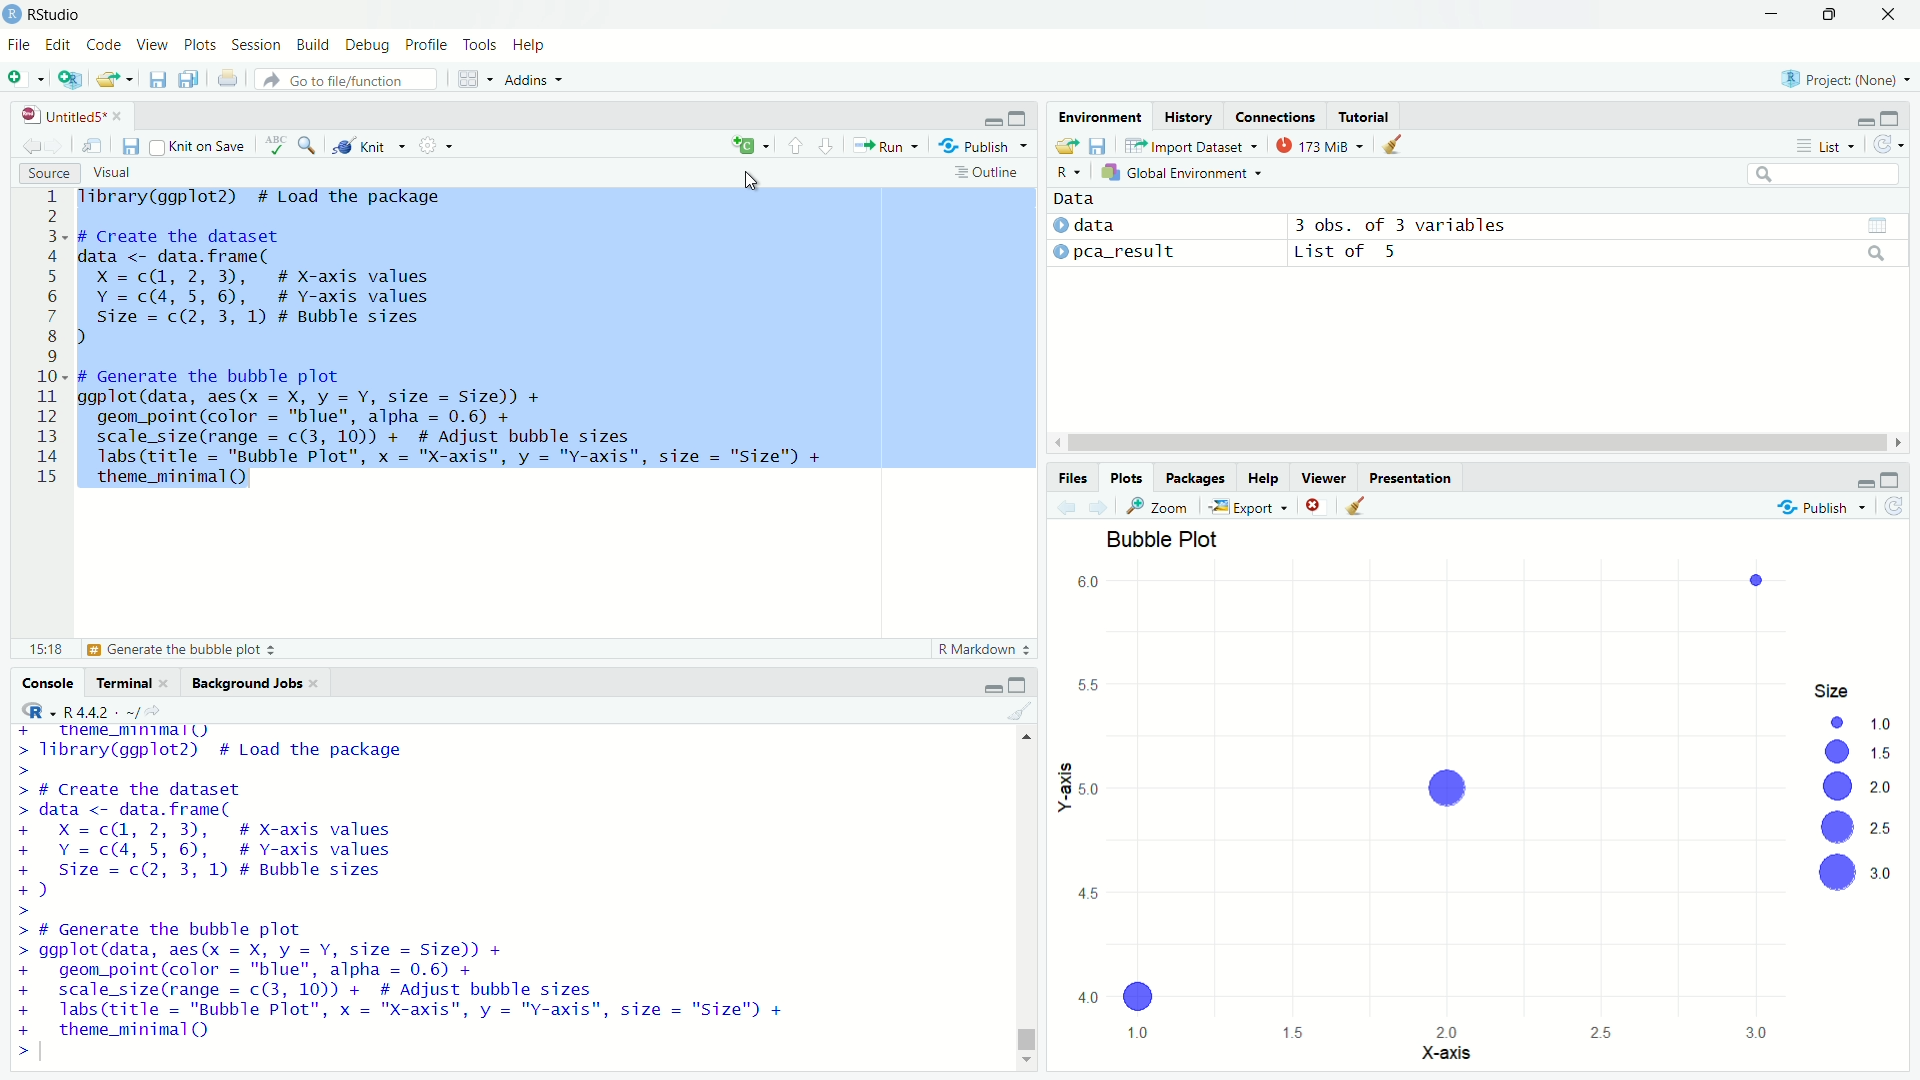  What do you see at coordinates (405, 893) in the screenshot?
I see `Tibrary(ggplot2) # Load the package

# Create the dataset

data <- data. frame(
X =c(@, 2, 3), # X-axis values
Y = c(4, 5, 6), # Y-axis values
size = c(2, 3, 1) # Bubble sizes

)

# Generate the bubble plot

ggplot(data, aes(x = X, y = Y, size = Size)) +
geom_point(color = "blue", alpha = 0.6) +
scale_size(range = c(3, 10)) + # Adjust bubble sizes
labs (title = "Bubble Plot", x = "X-axis", y = "Y-axis", size = "Size") +
theme_minimal ()` at bounding box center [405, 893].